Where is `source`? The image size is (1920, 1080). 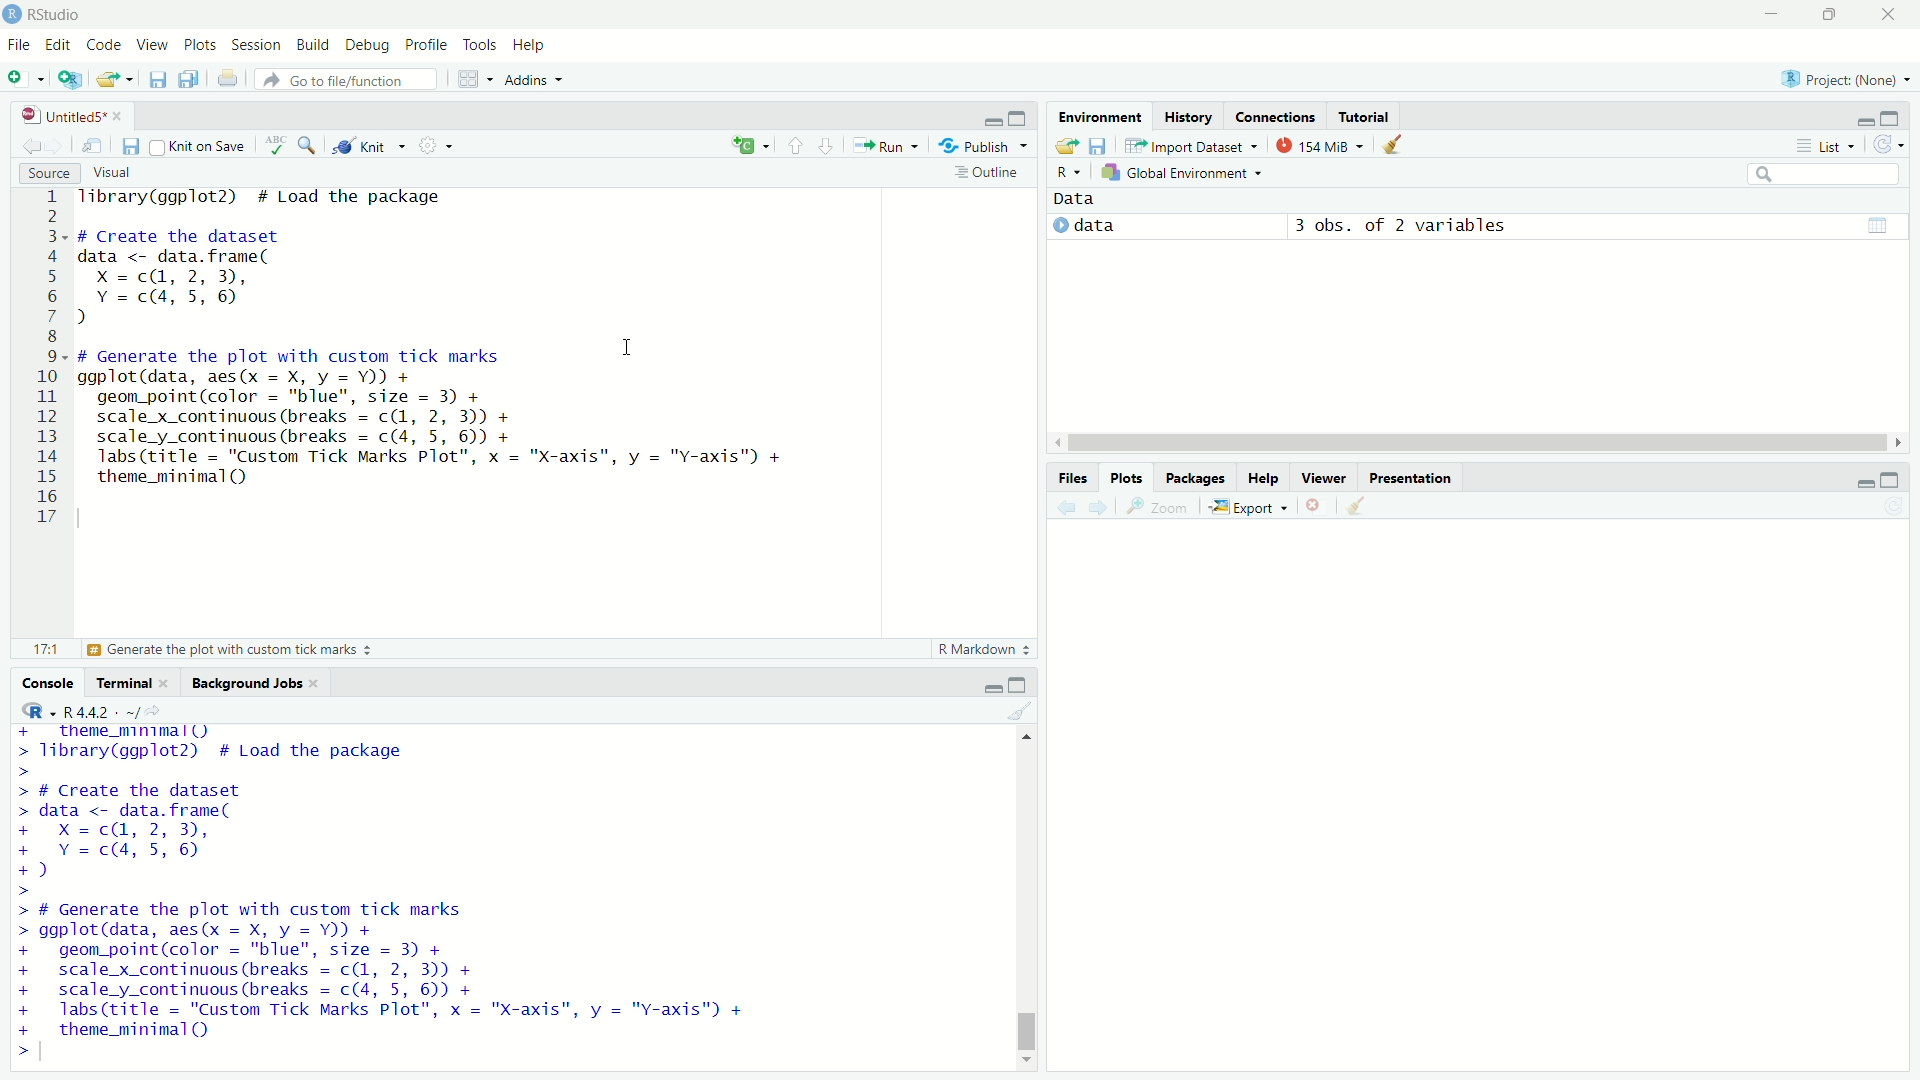
source is located at coordinates (42, 173).